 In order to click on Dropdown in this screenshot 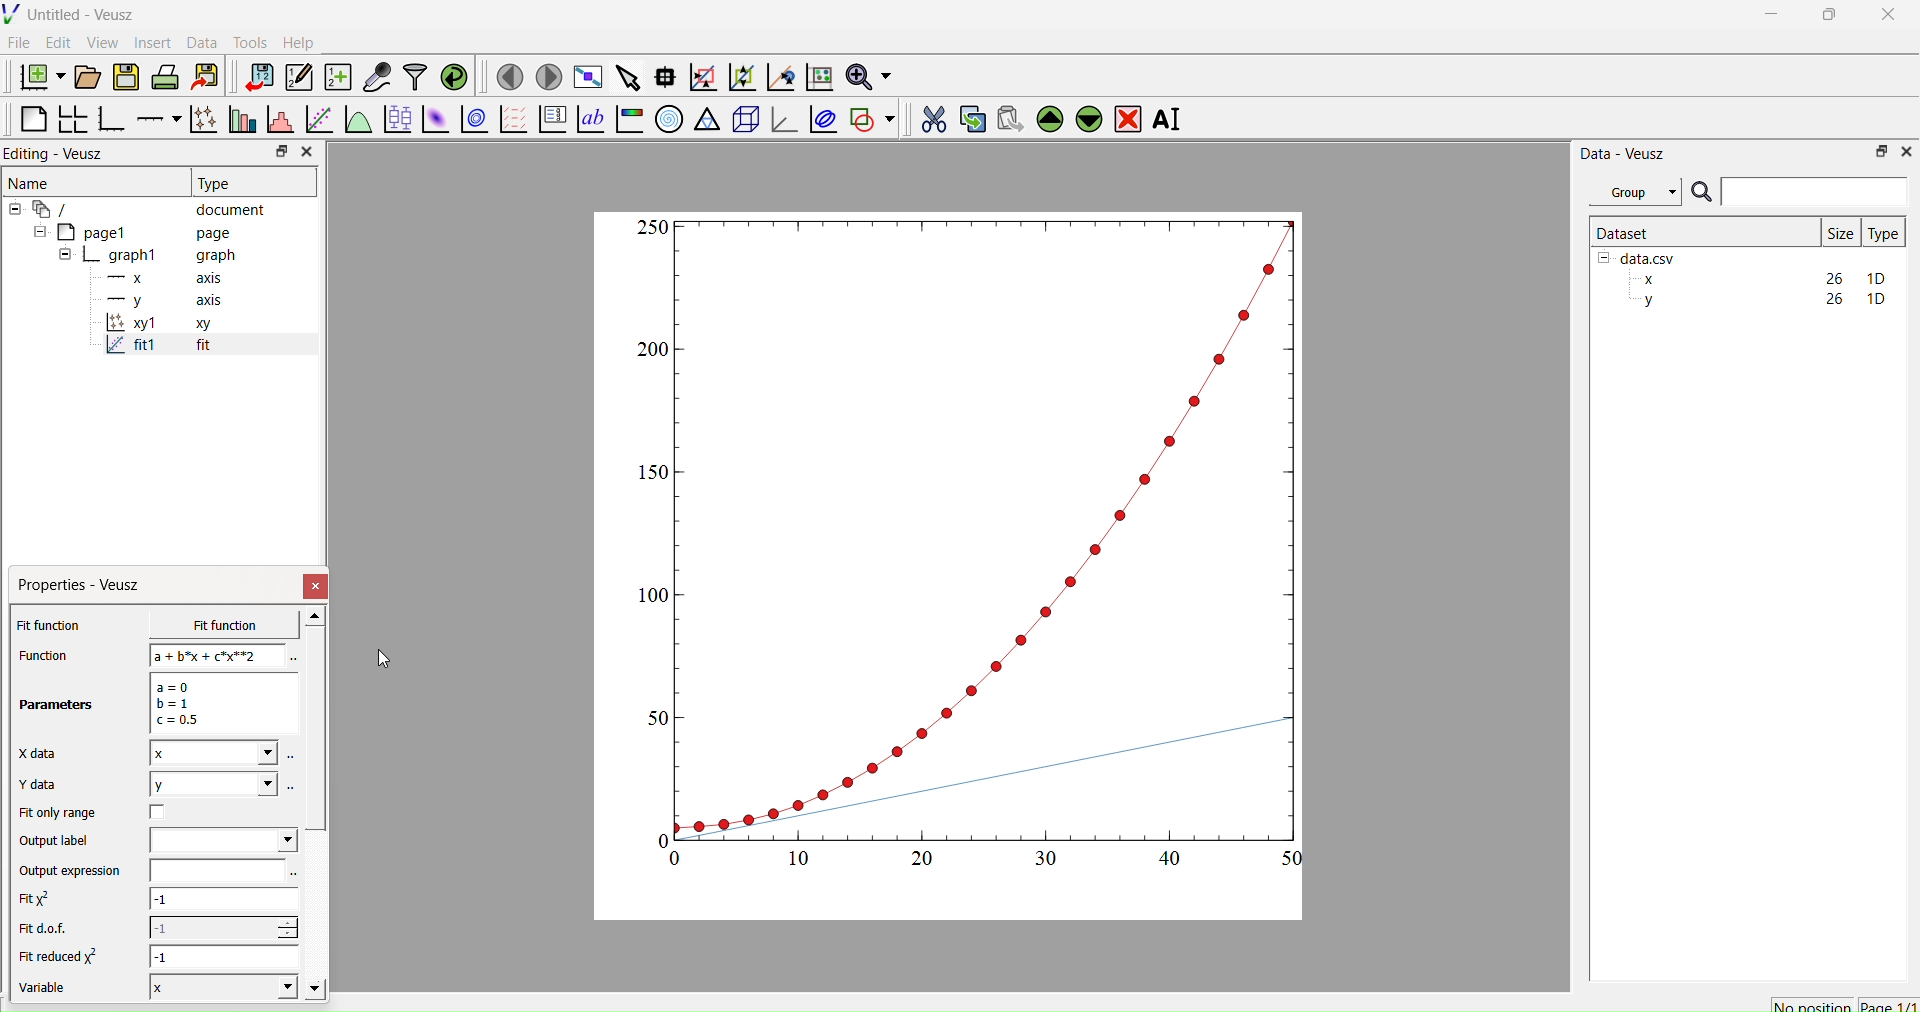, I will do `click(223, 840)`.